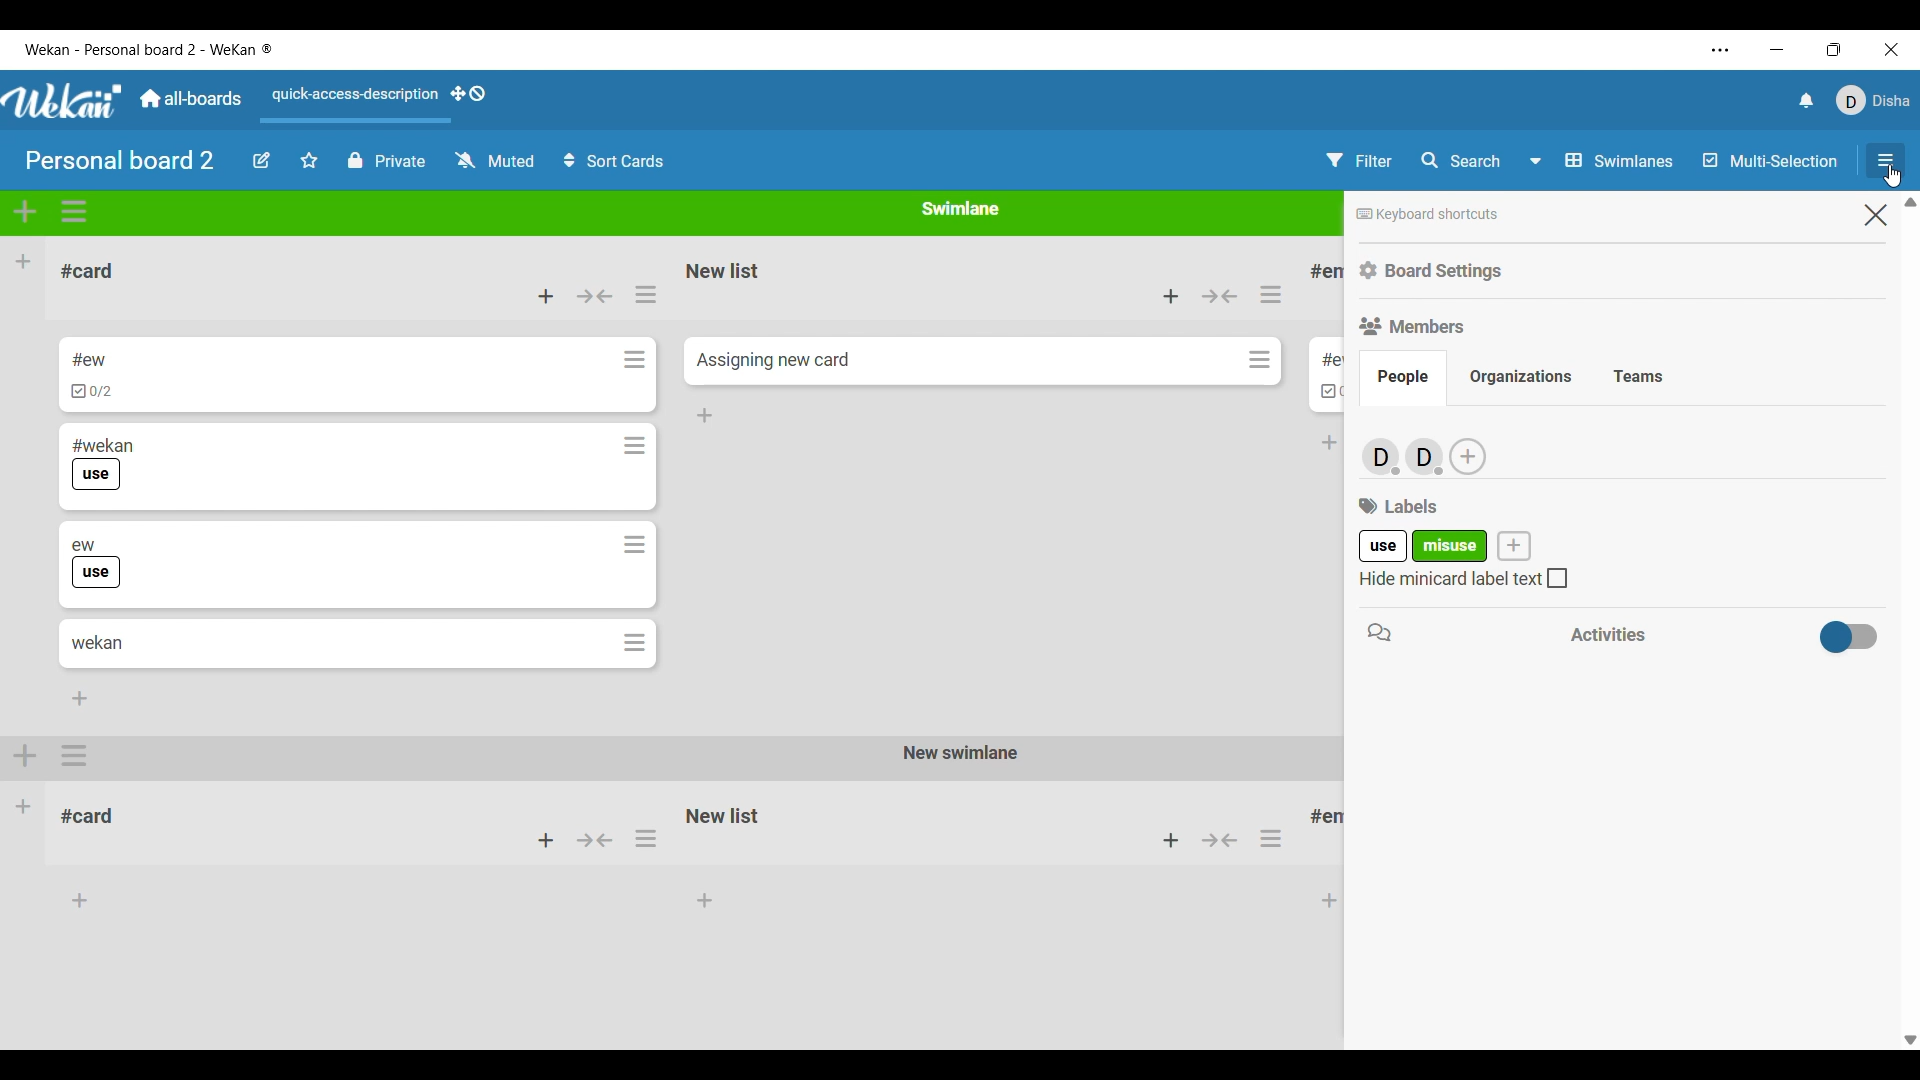 The image size is (1920, 1080). I want to click on Collapse, so click(1220, 296).